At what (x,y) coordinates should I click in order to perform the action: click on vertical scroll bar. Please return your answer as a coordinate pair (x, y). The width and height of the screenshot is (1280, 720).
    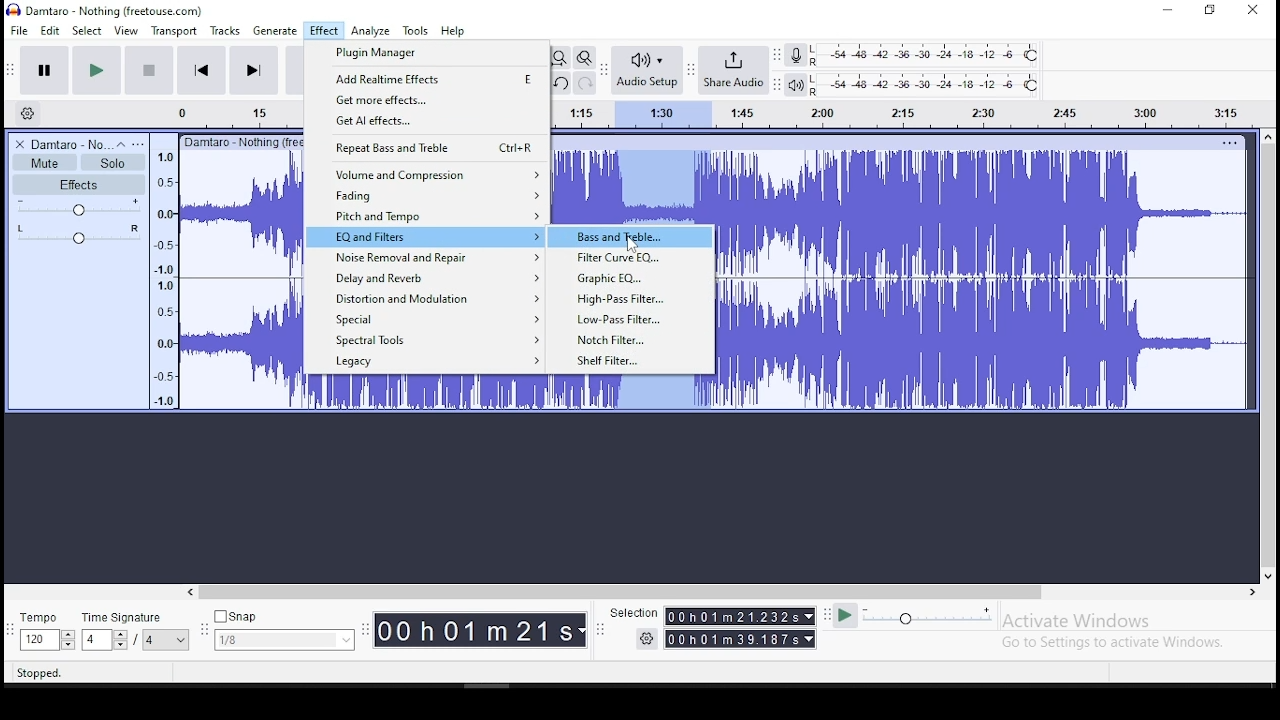
    Looking at the image, I should click on (1271, 353).